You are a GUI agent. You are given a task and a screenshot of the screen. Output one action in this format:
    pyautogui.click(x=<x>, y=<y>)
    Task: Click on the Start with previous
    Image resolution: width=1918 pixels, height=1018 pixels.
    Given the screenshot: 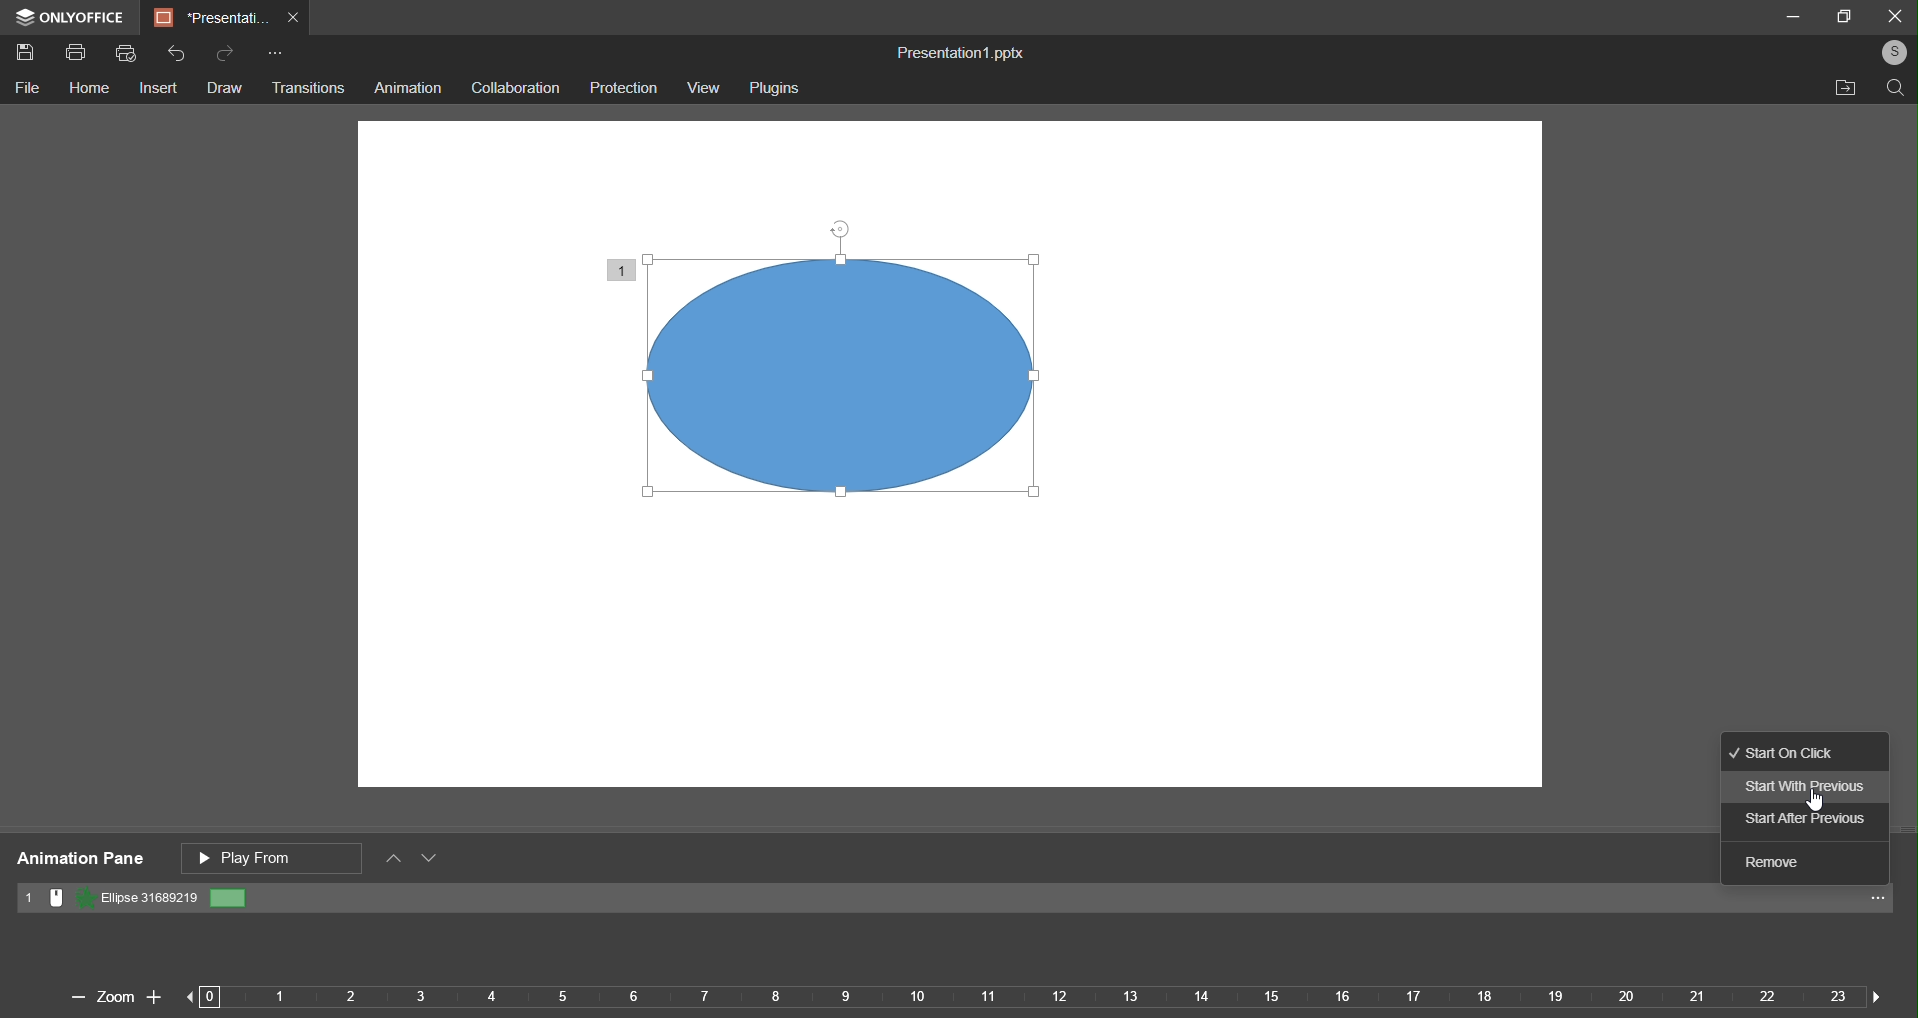 What is the action you would take?
    pyautogui.click(x=1802, y=785)
    